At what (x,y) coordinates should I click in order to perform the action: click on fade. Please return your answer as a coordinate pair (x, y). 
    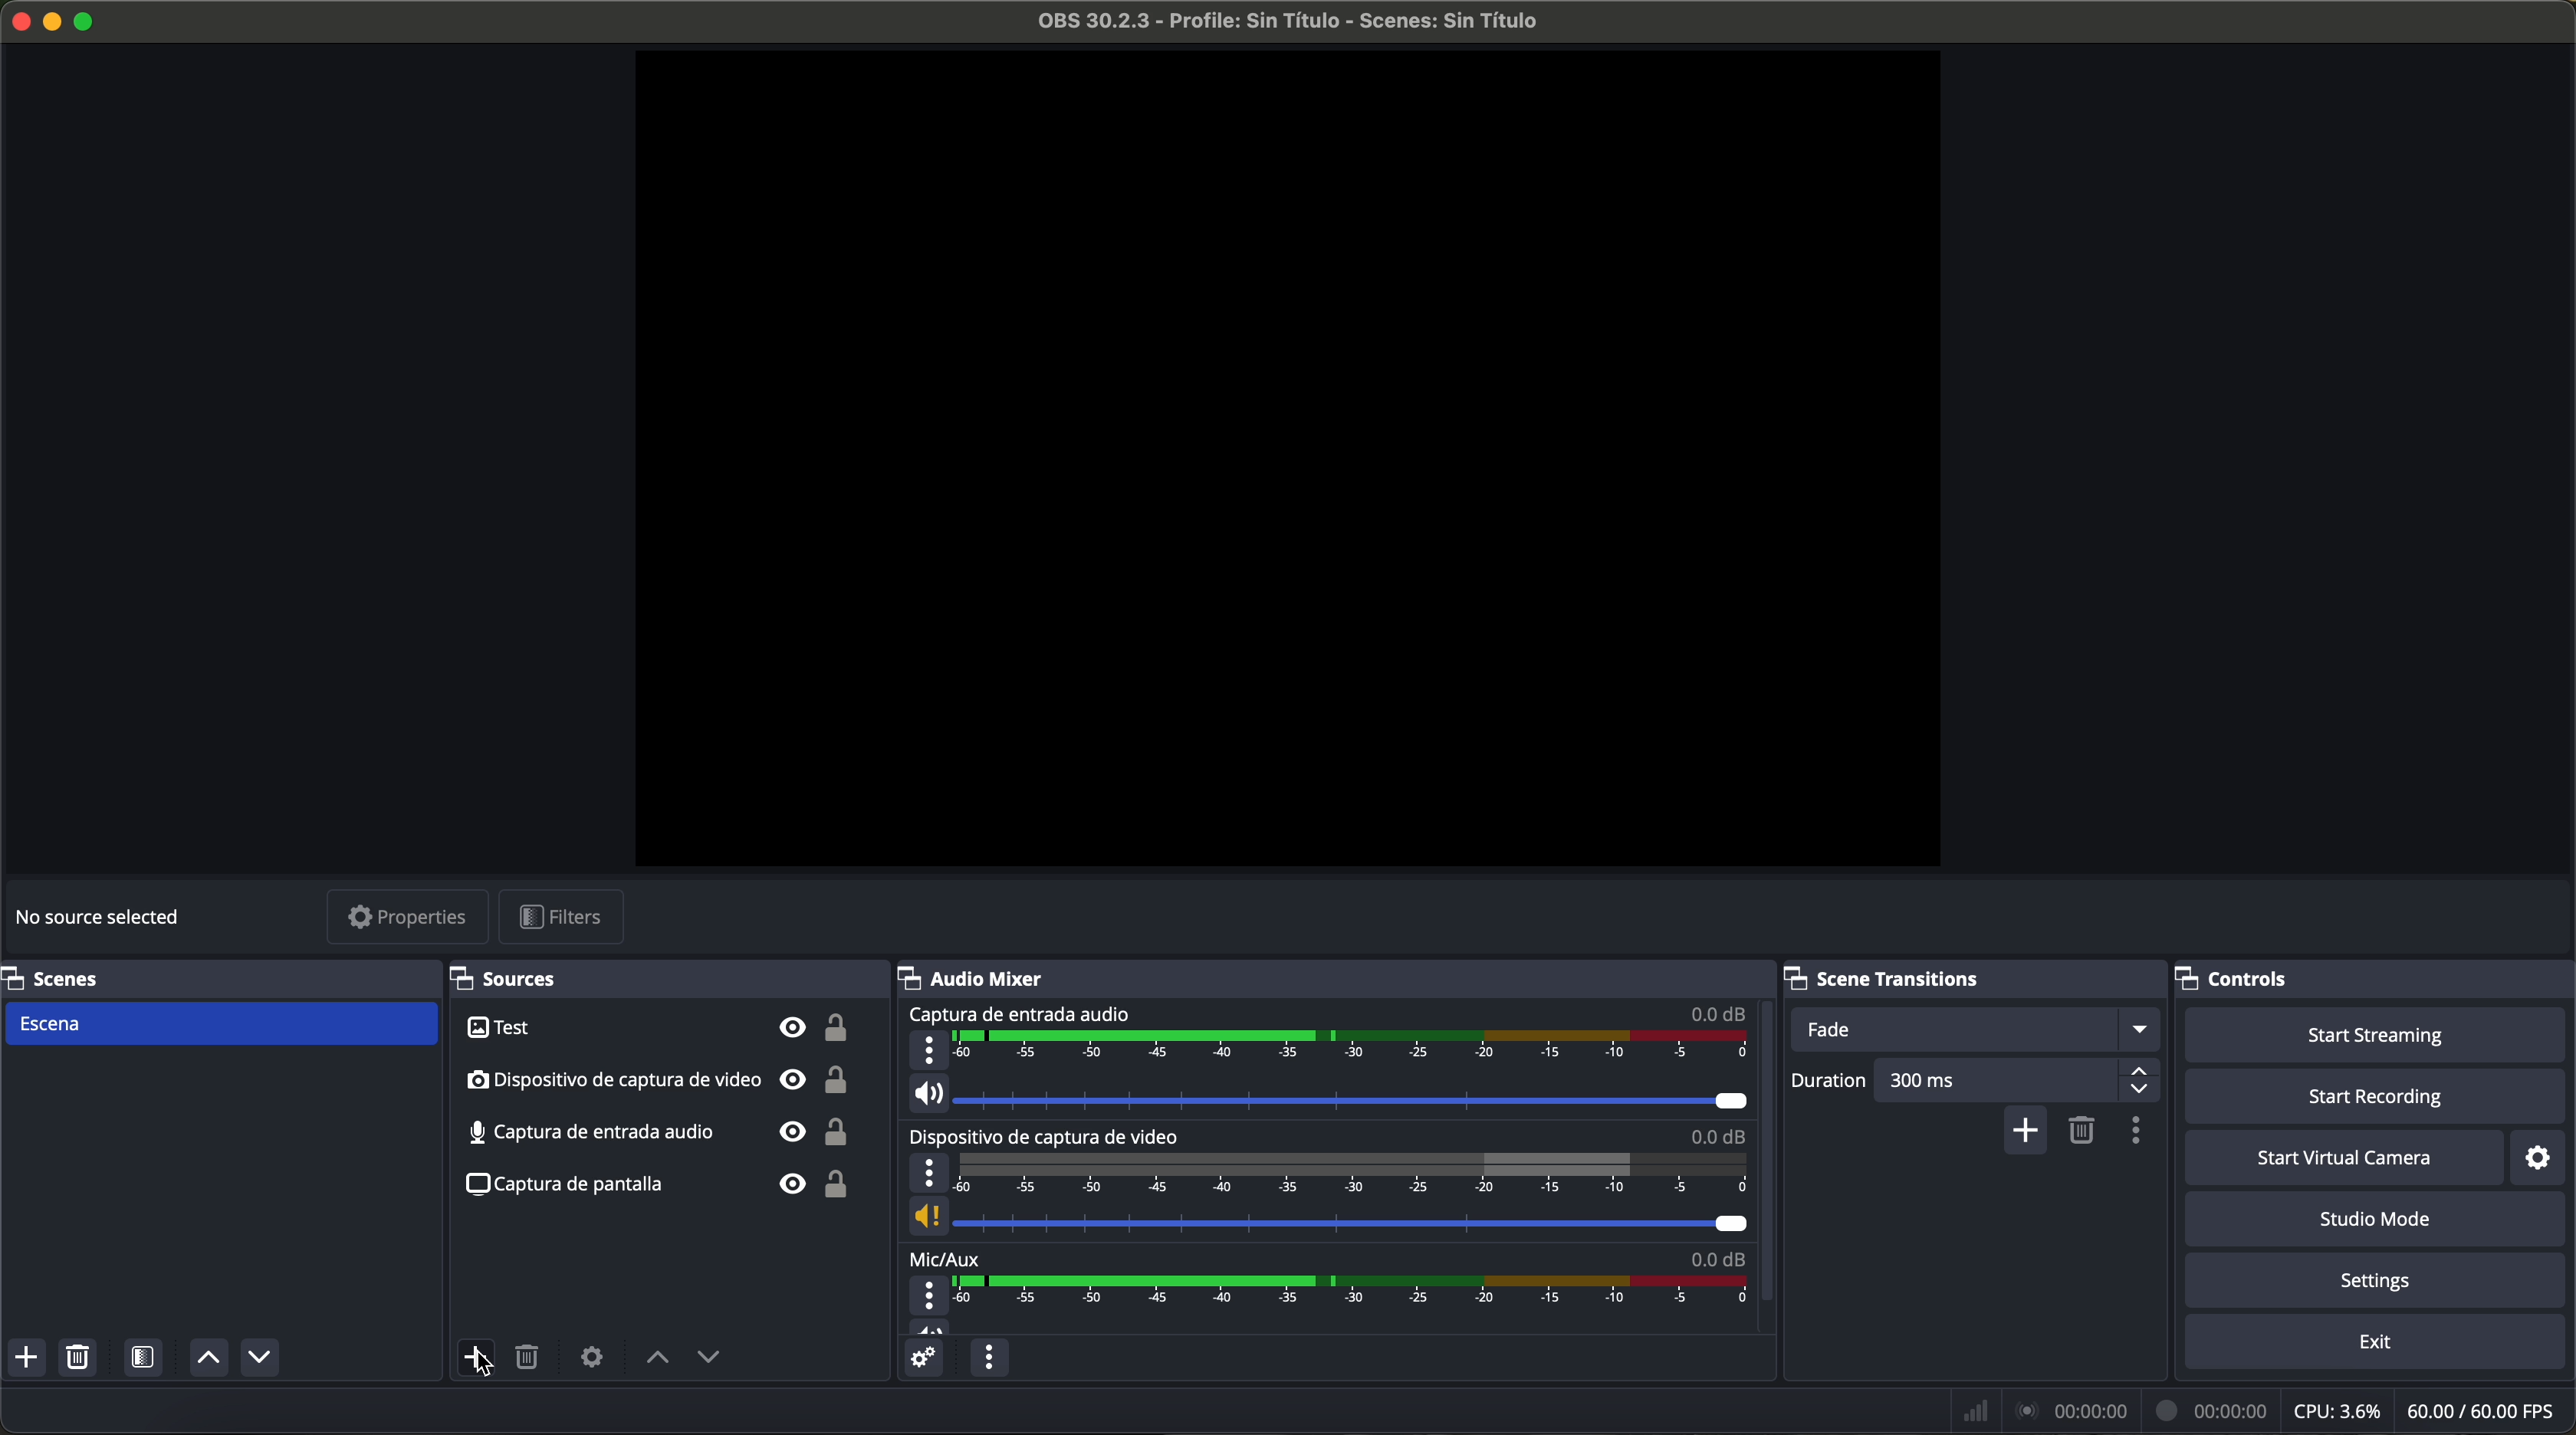
    Looking at the image, I should click on (1980, 1029).